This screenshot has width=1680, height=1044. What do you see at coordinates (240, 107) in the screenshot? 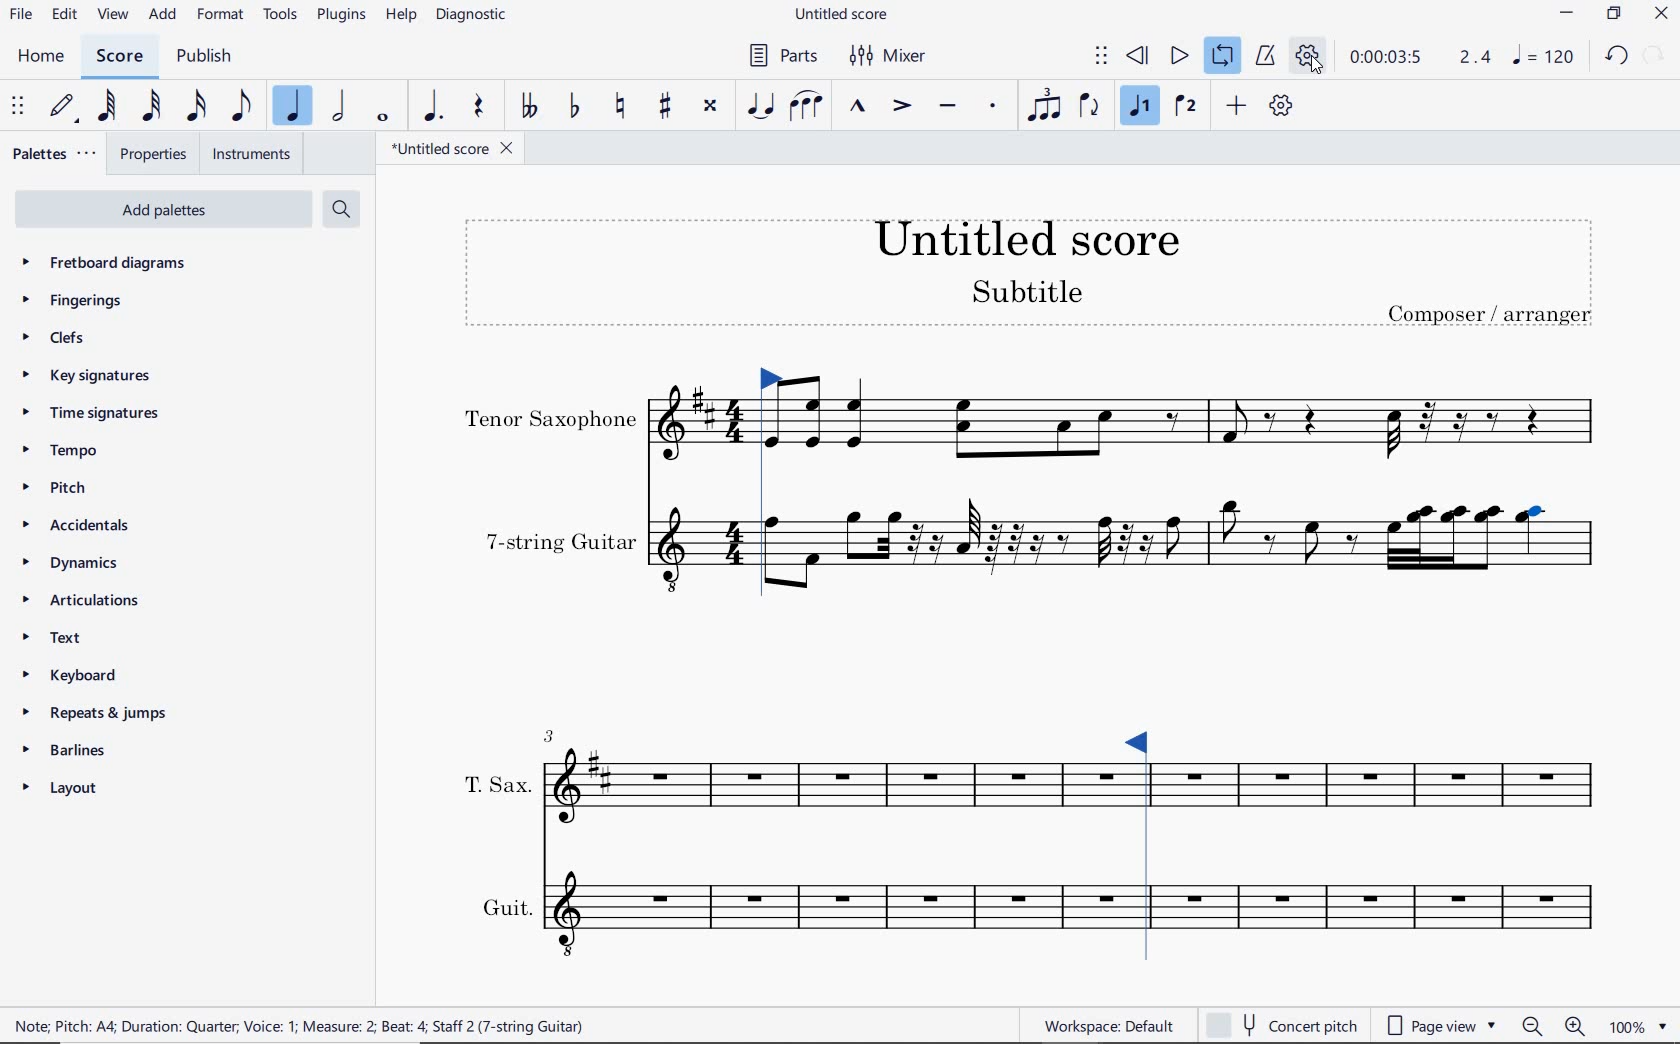
I see `EIGHTH NOTE` at bounding box center [240, 107].